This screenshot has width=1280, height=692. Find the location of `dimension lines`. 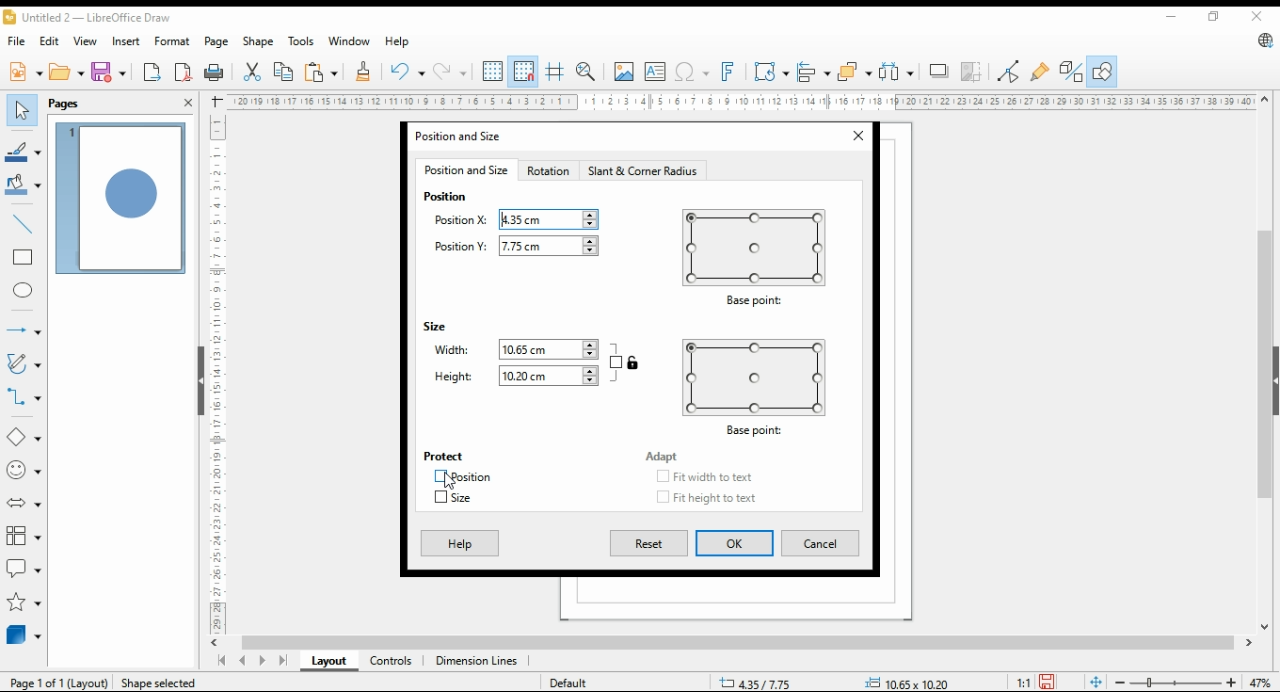

dimension lines is located at coordinates (477, 660).